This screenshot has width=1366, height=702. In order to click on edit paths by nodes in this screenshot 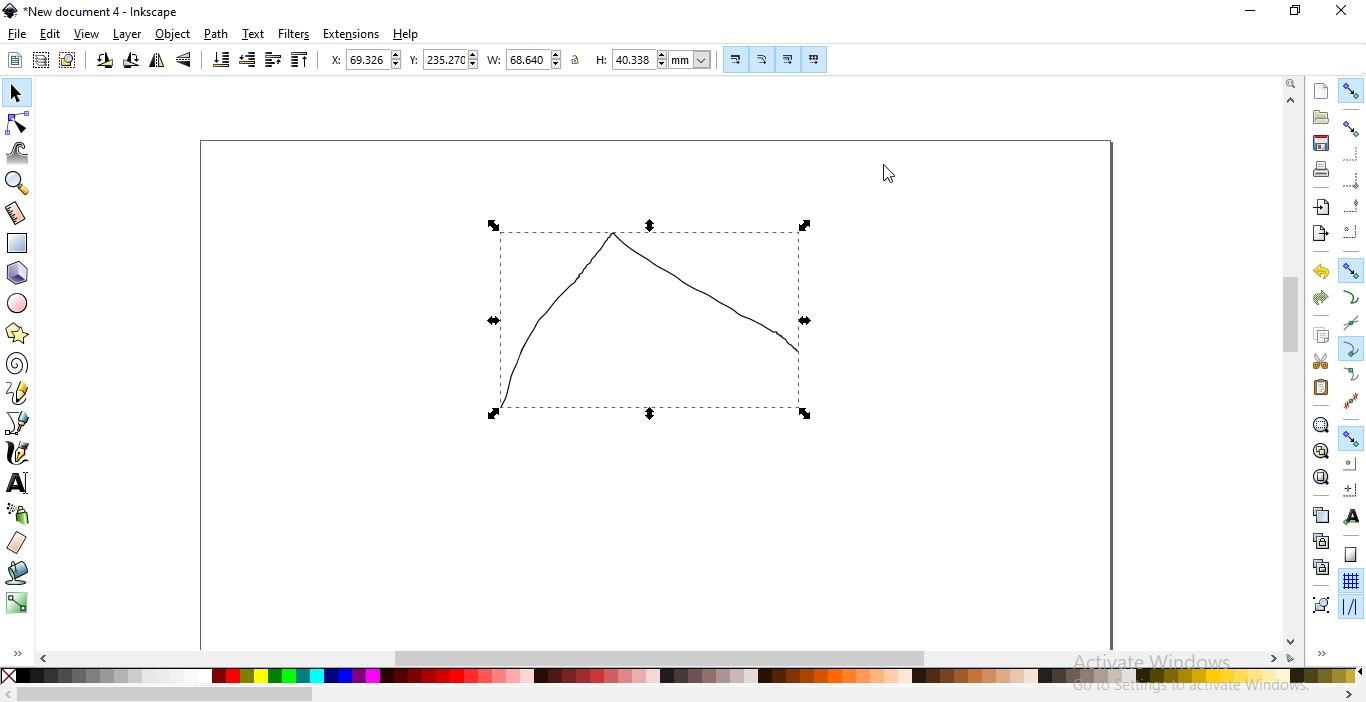, I will do `click(16, 124)`.